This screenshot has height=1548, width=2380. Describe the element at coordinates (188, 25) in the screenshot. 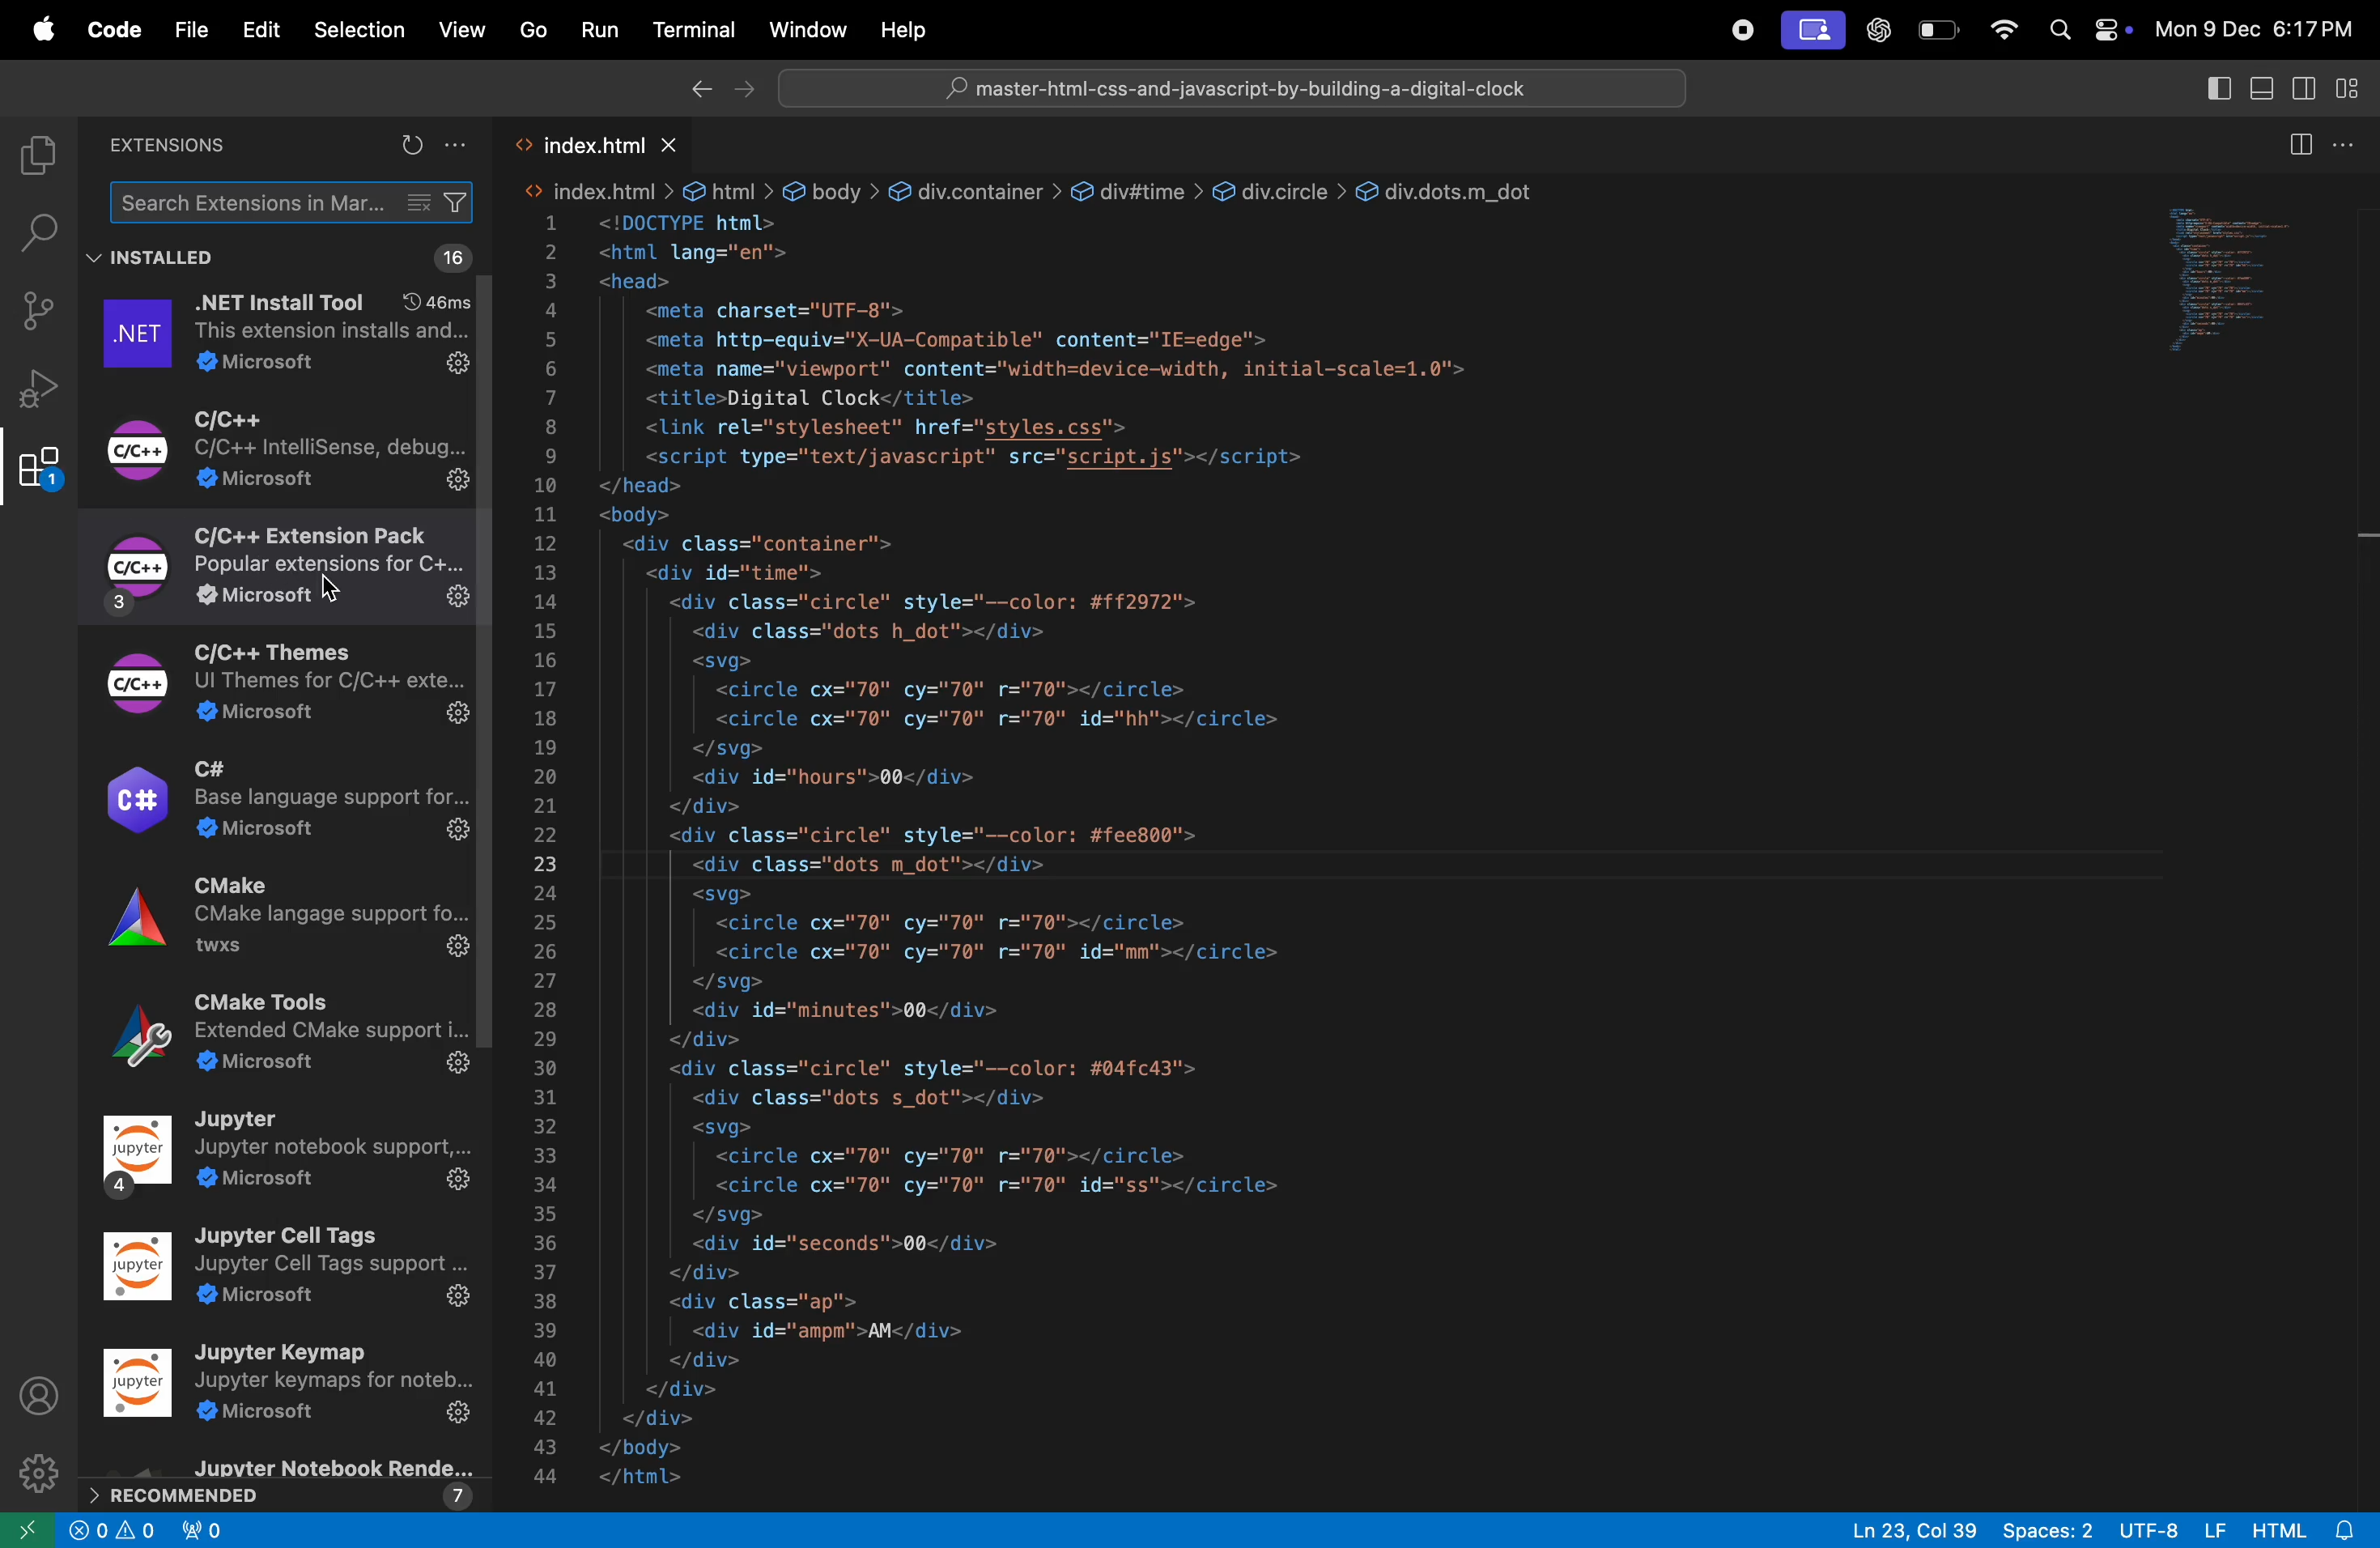

I see `file` at that location.